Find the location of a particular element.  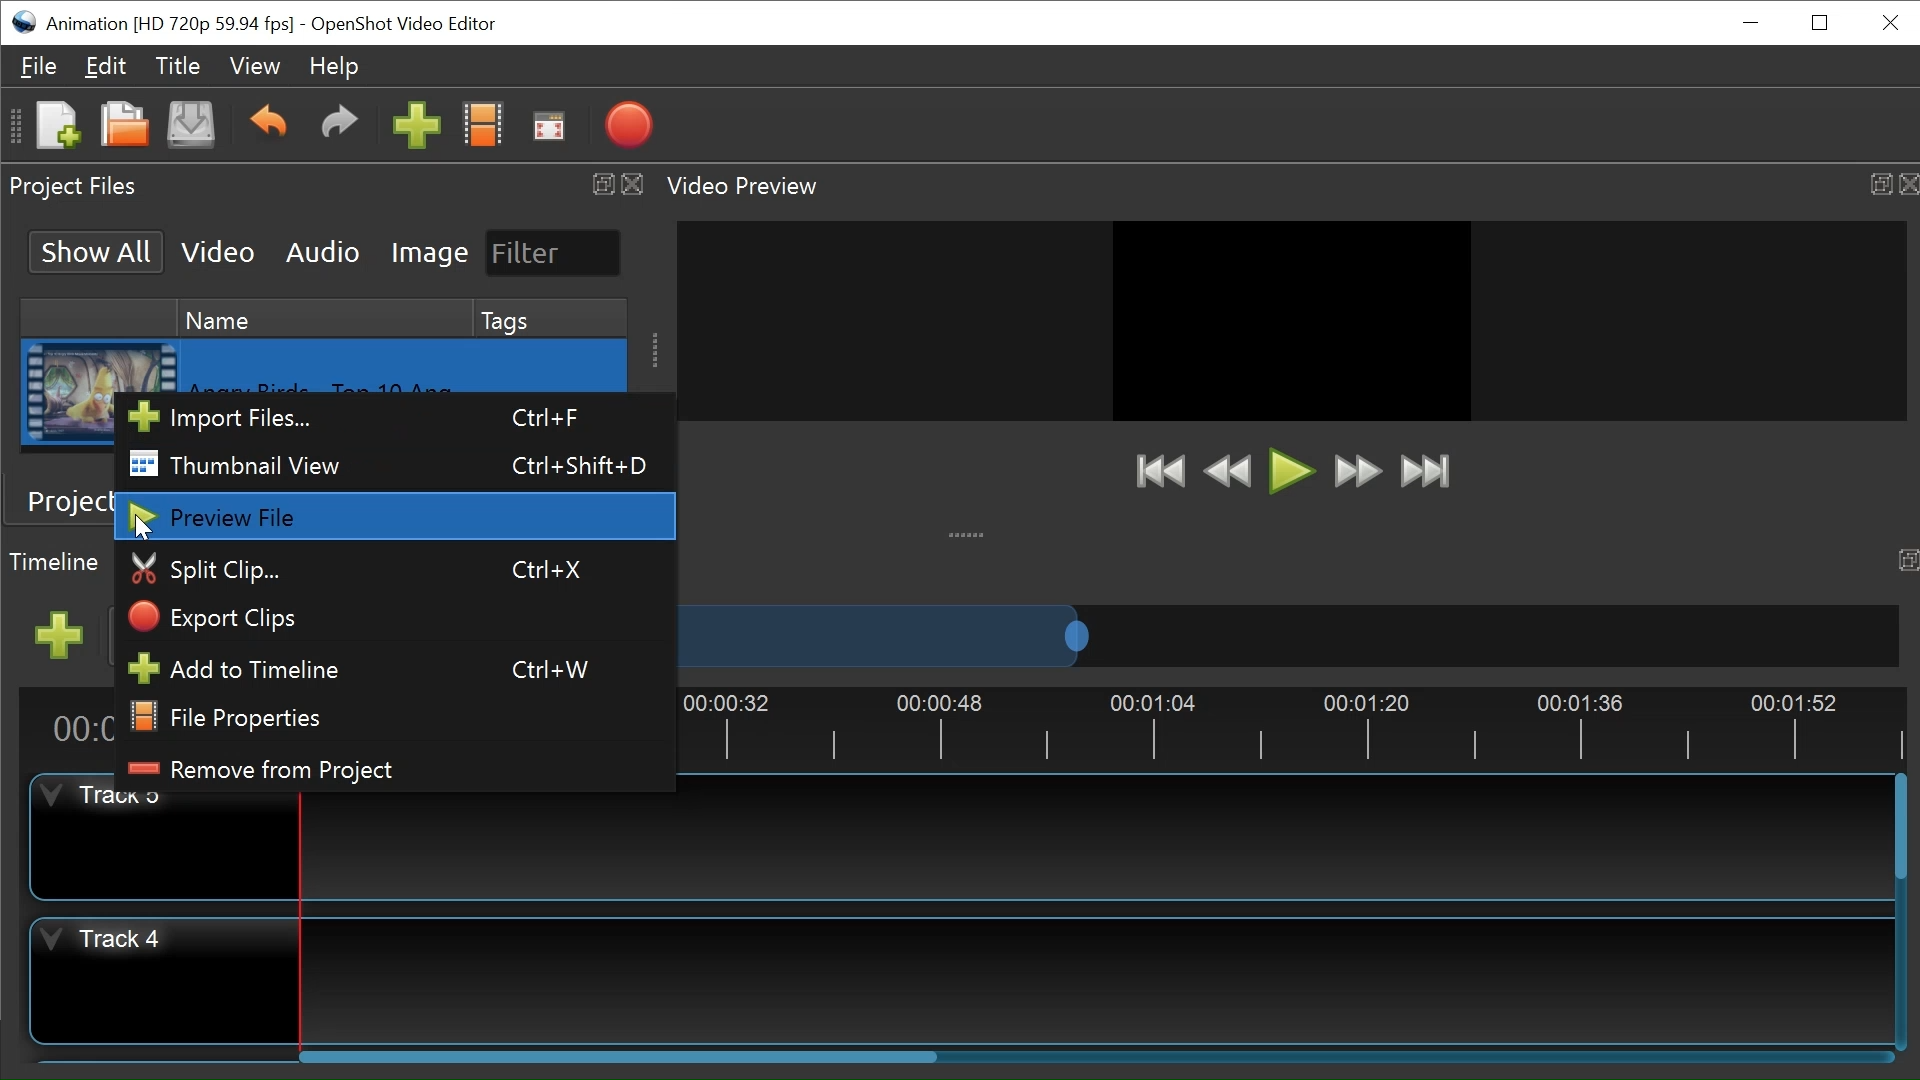

Audio is located at coordinates (322, 253).